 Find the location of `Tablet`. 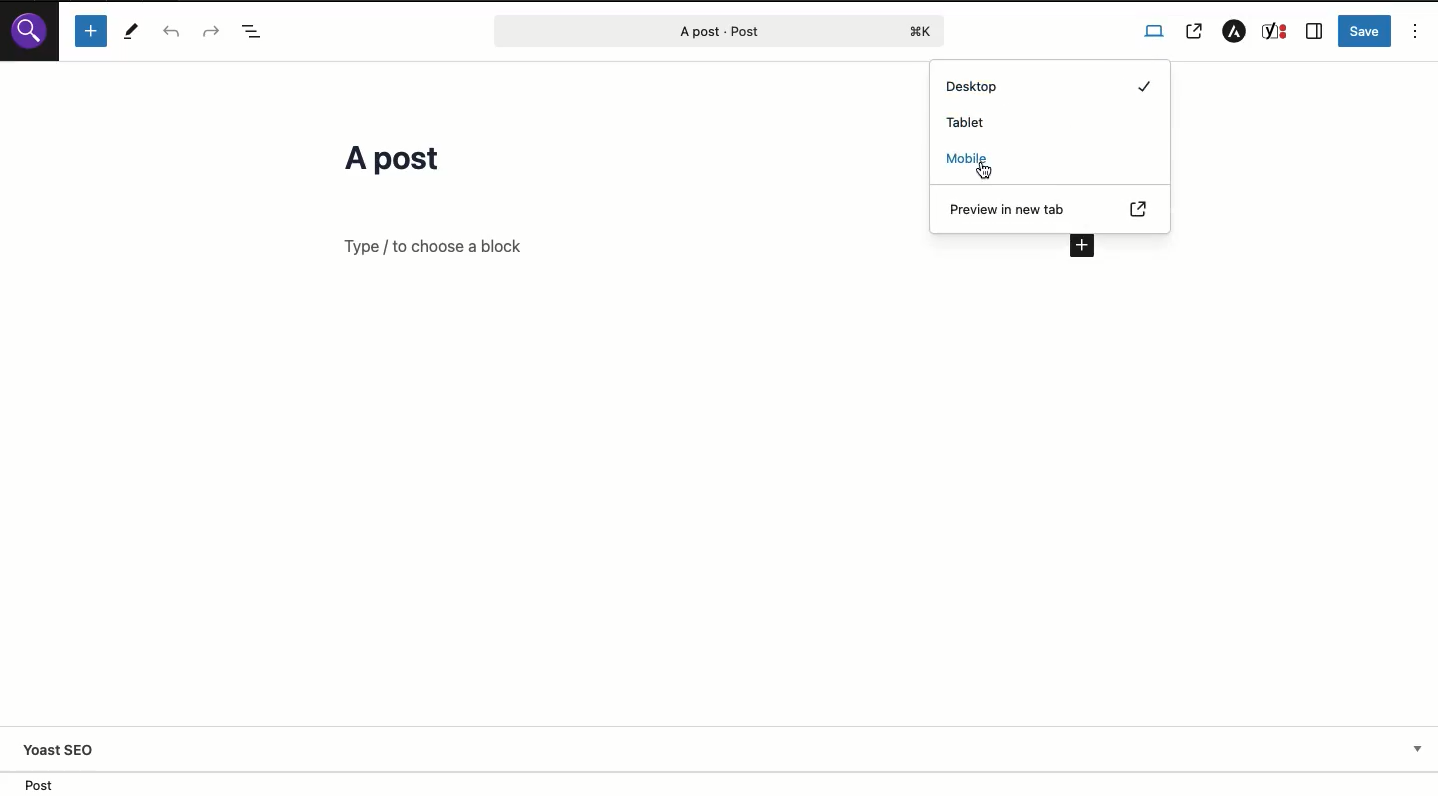

Tablet is located at coordinates (967, 123).